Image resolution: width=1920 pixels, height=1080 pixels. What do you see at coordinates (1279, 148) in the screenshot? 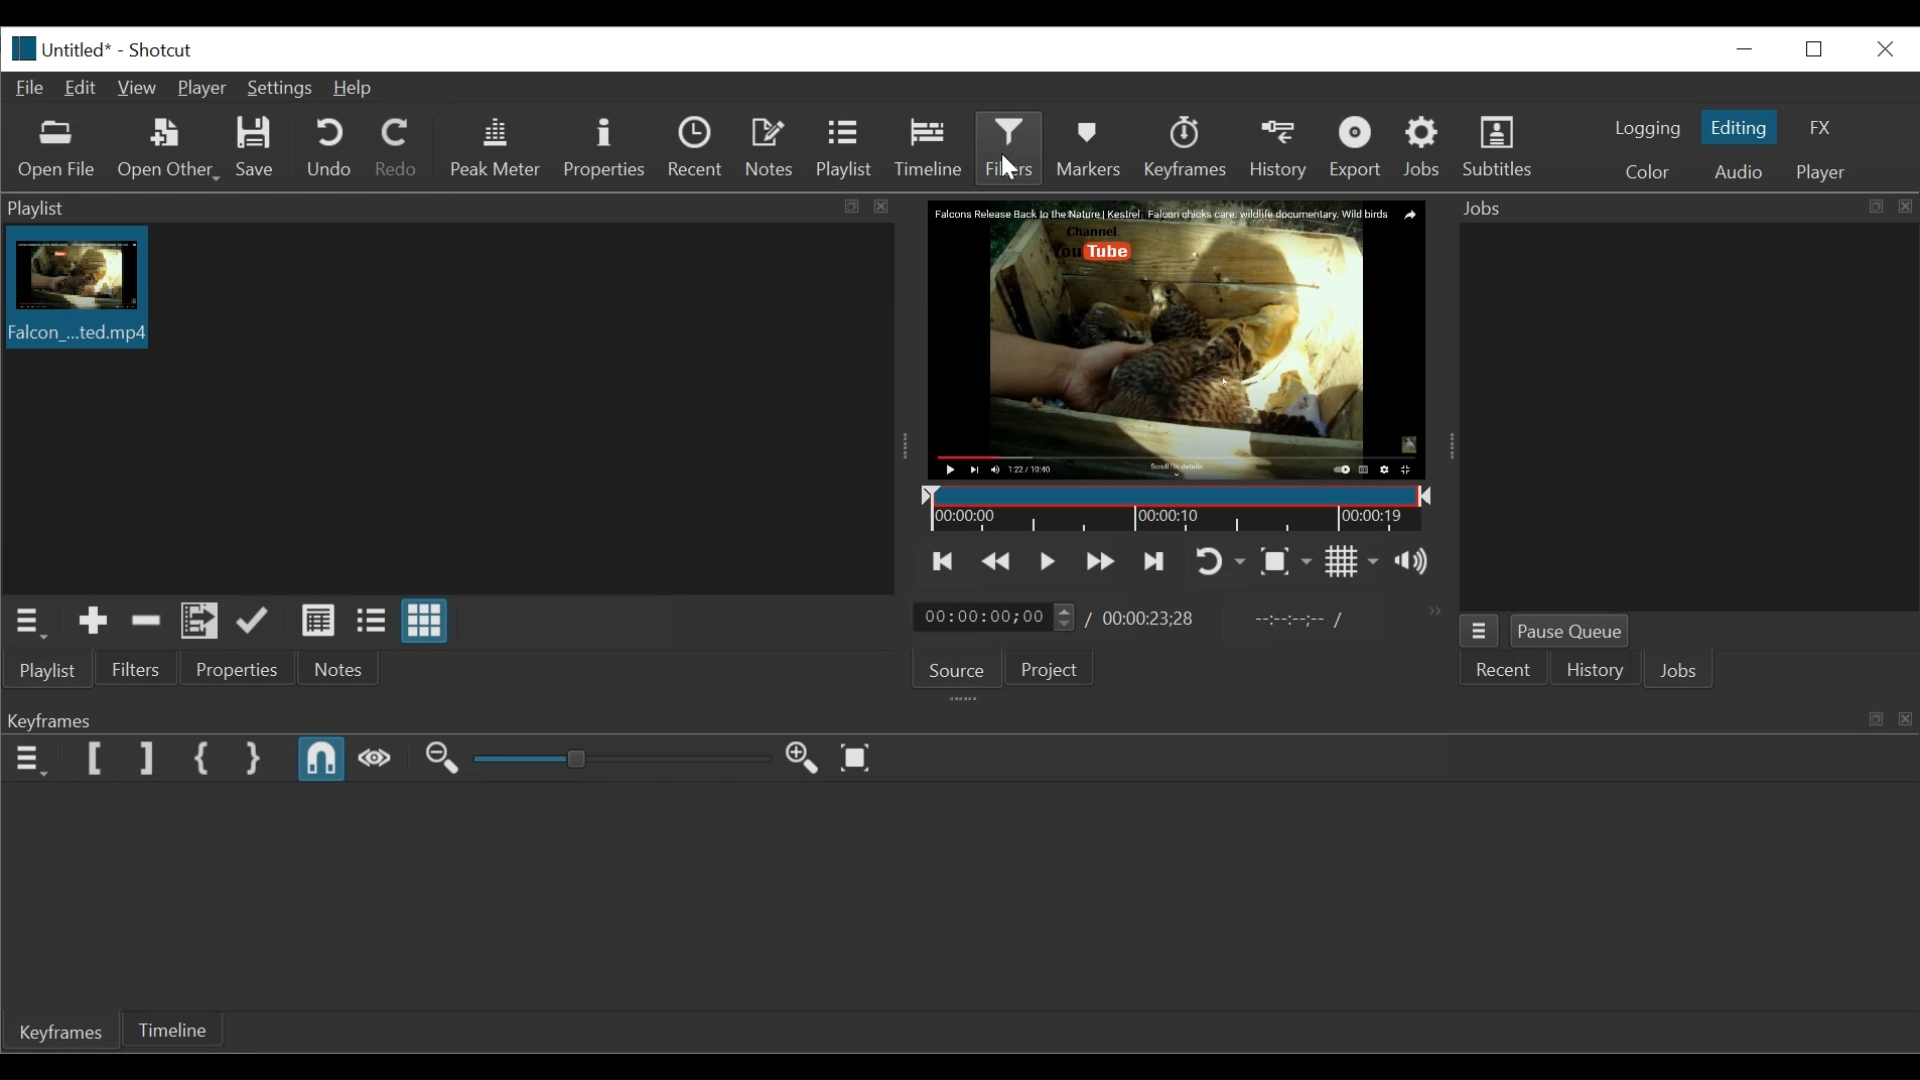
I see `History` at bounding box center [1279, 148].